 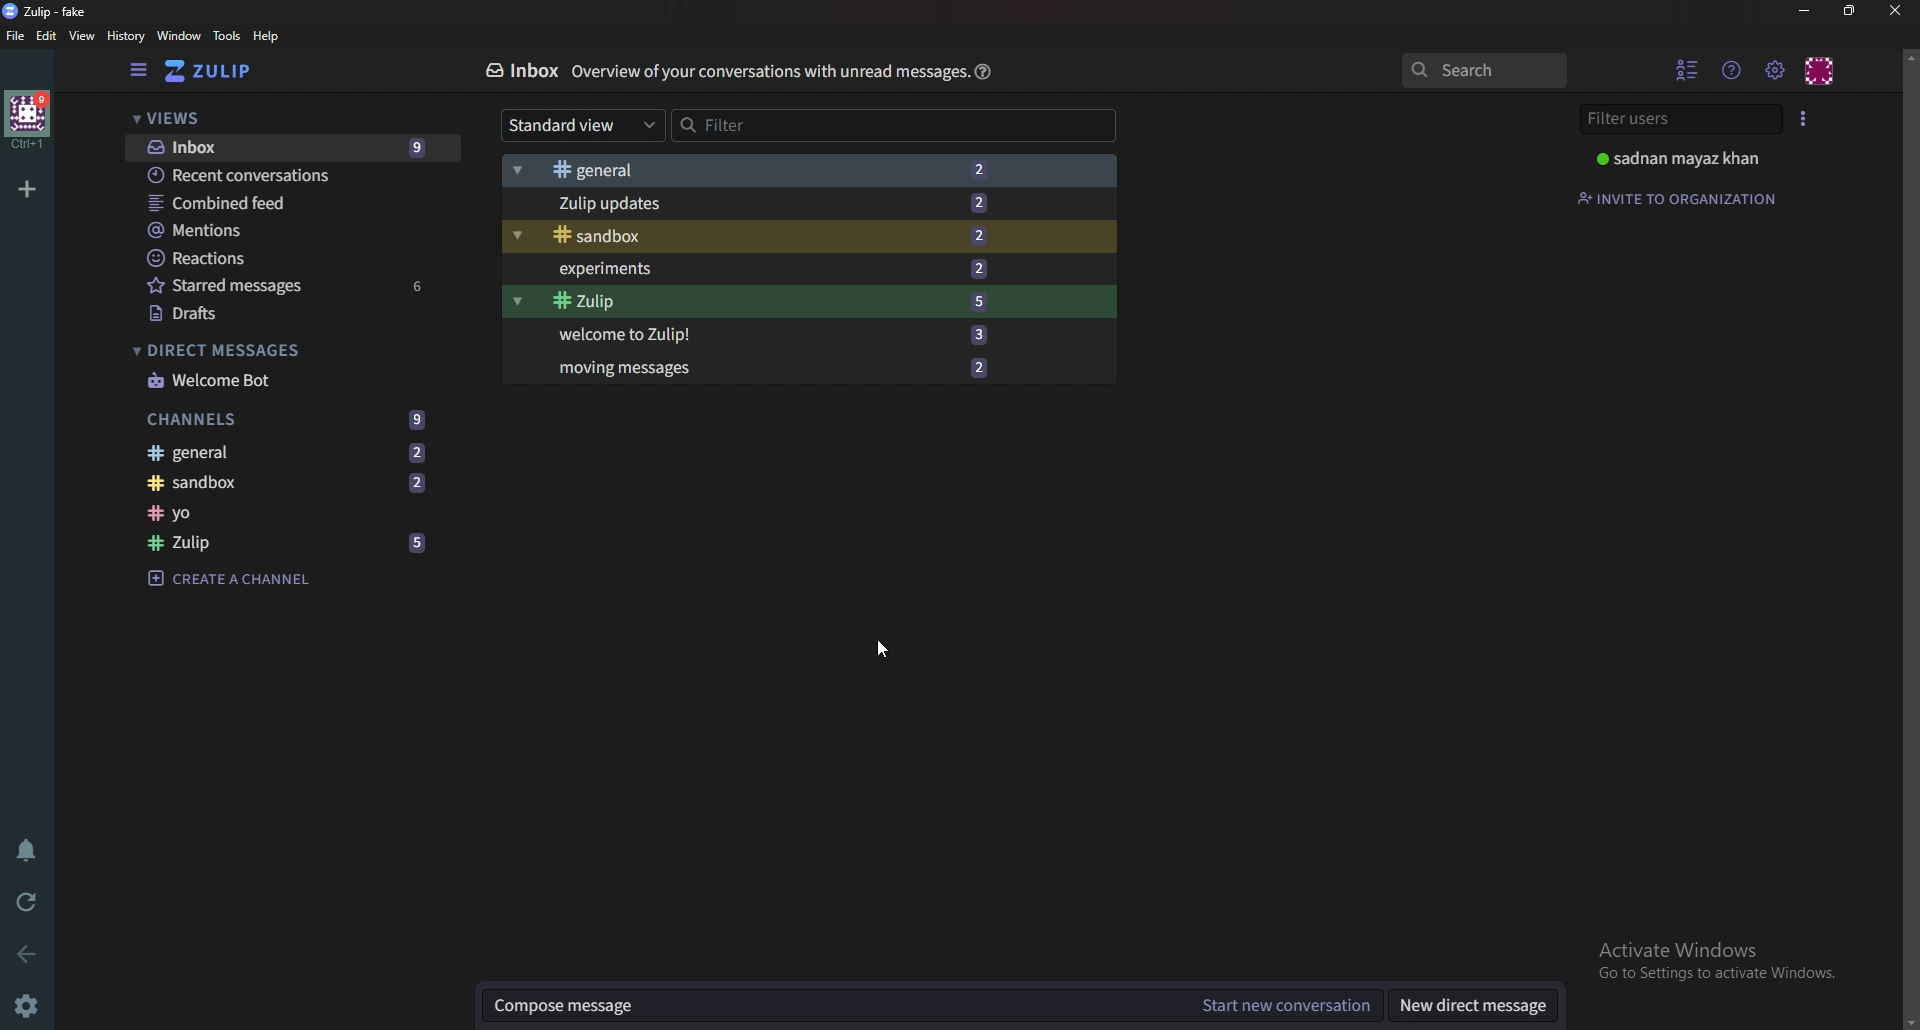 I want to click on help, so click(x=985, y=71).